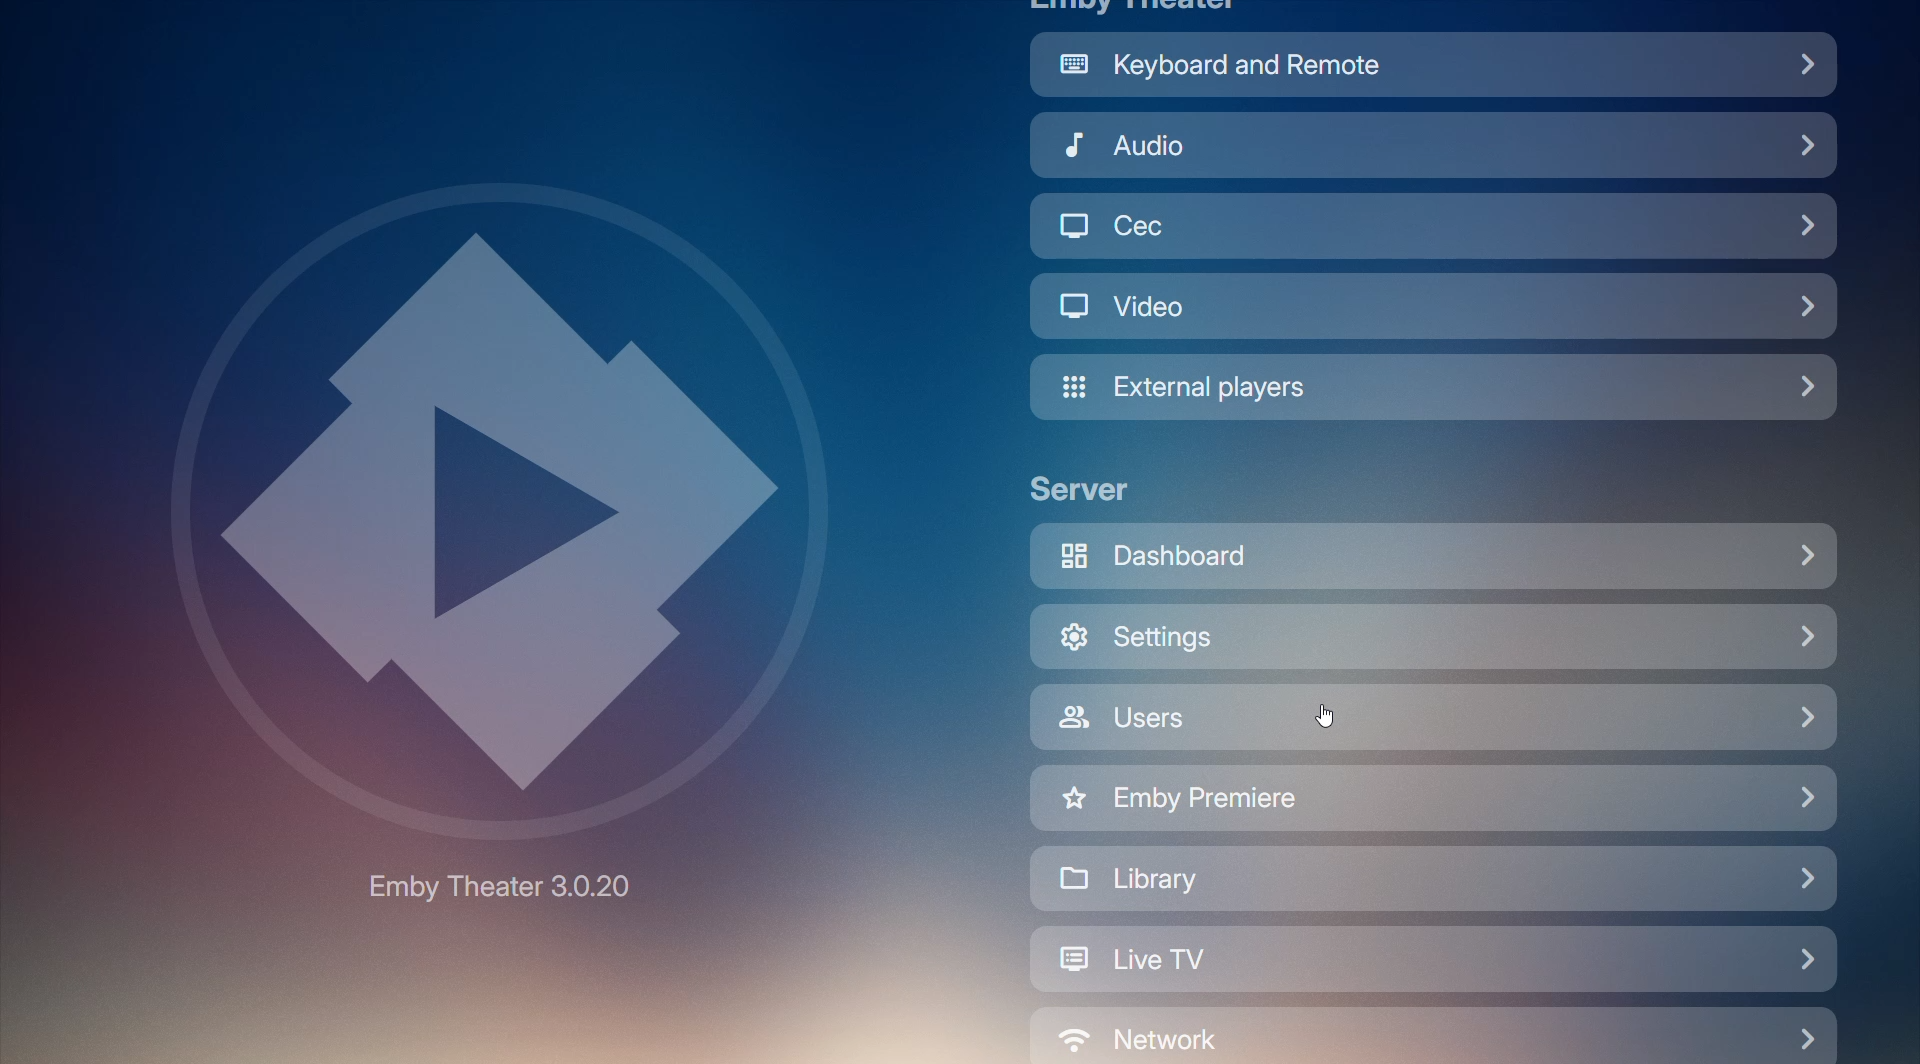  I want to click on Audio, so click(1431, 149).